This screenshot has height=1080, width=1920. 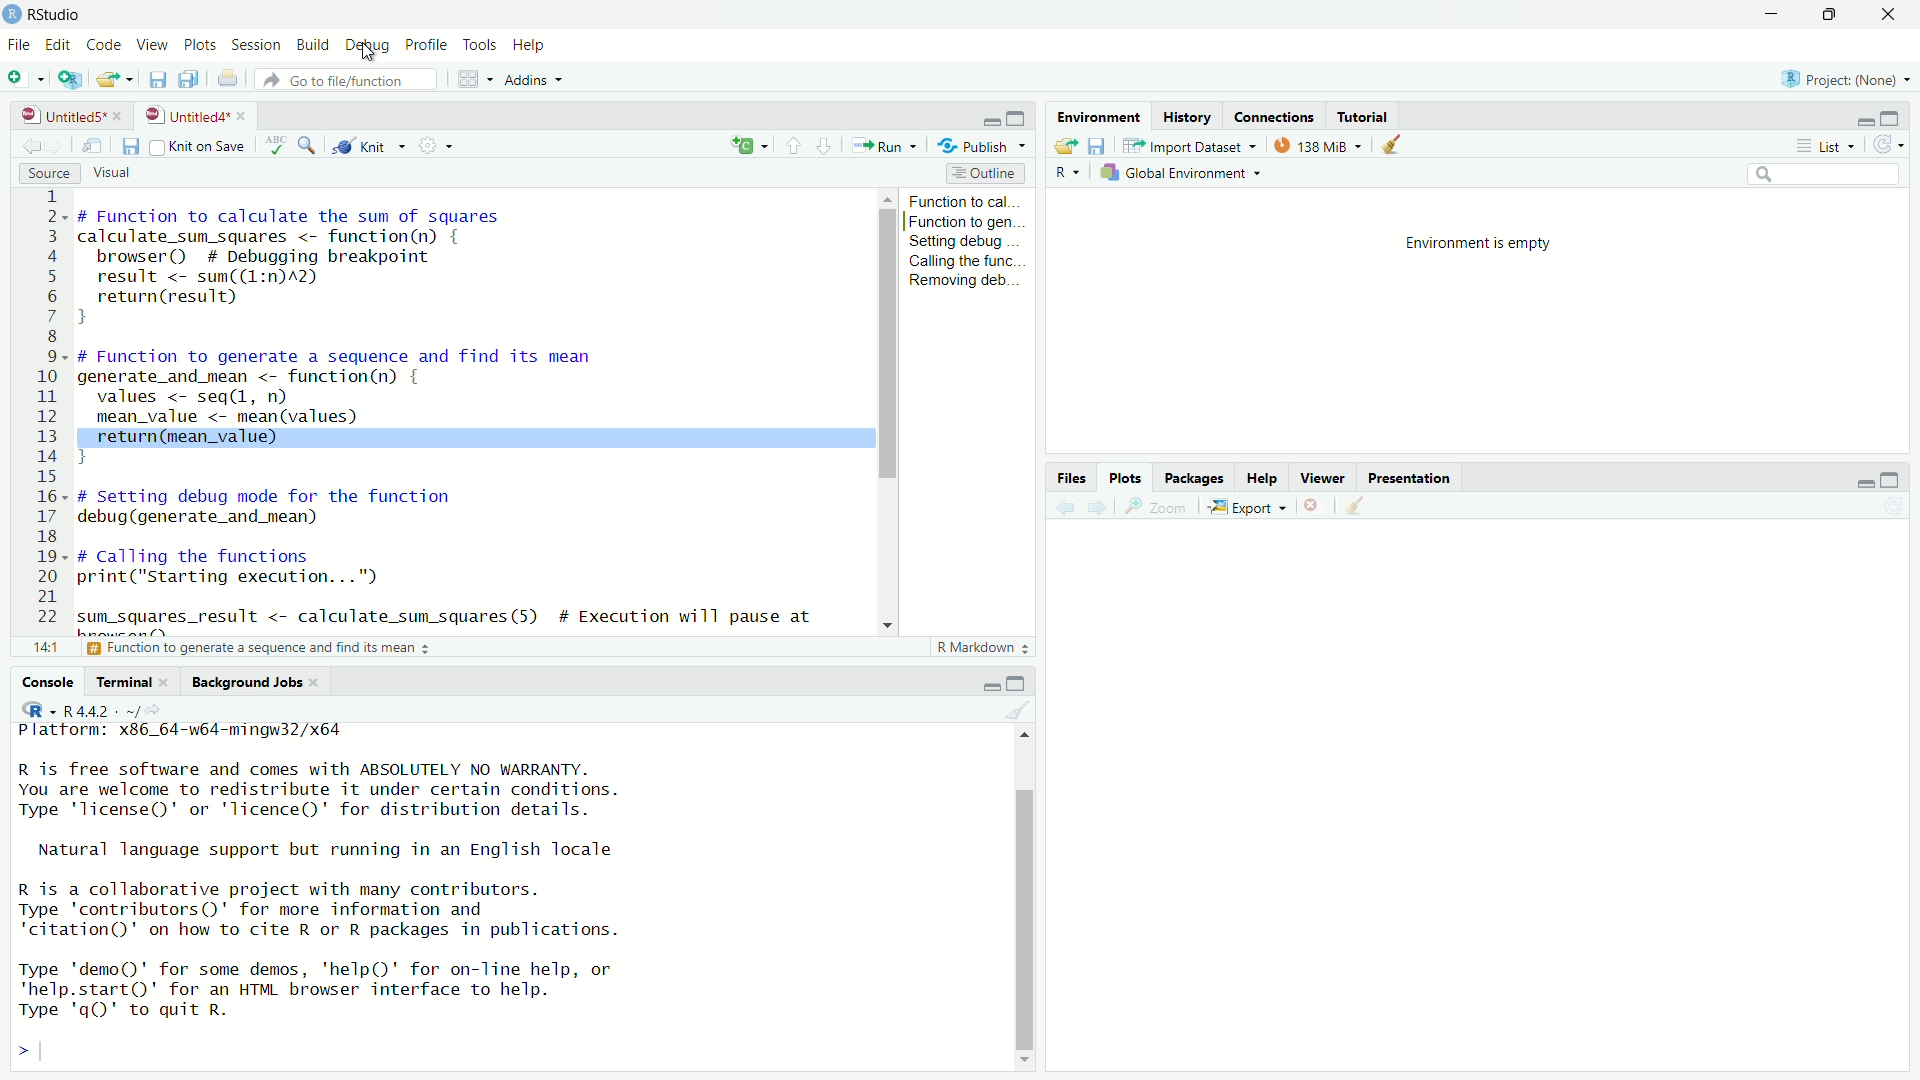 I want to click on debug function, so click(x=299, y=509).